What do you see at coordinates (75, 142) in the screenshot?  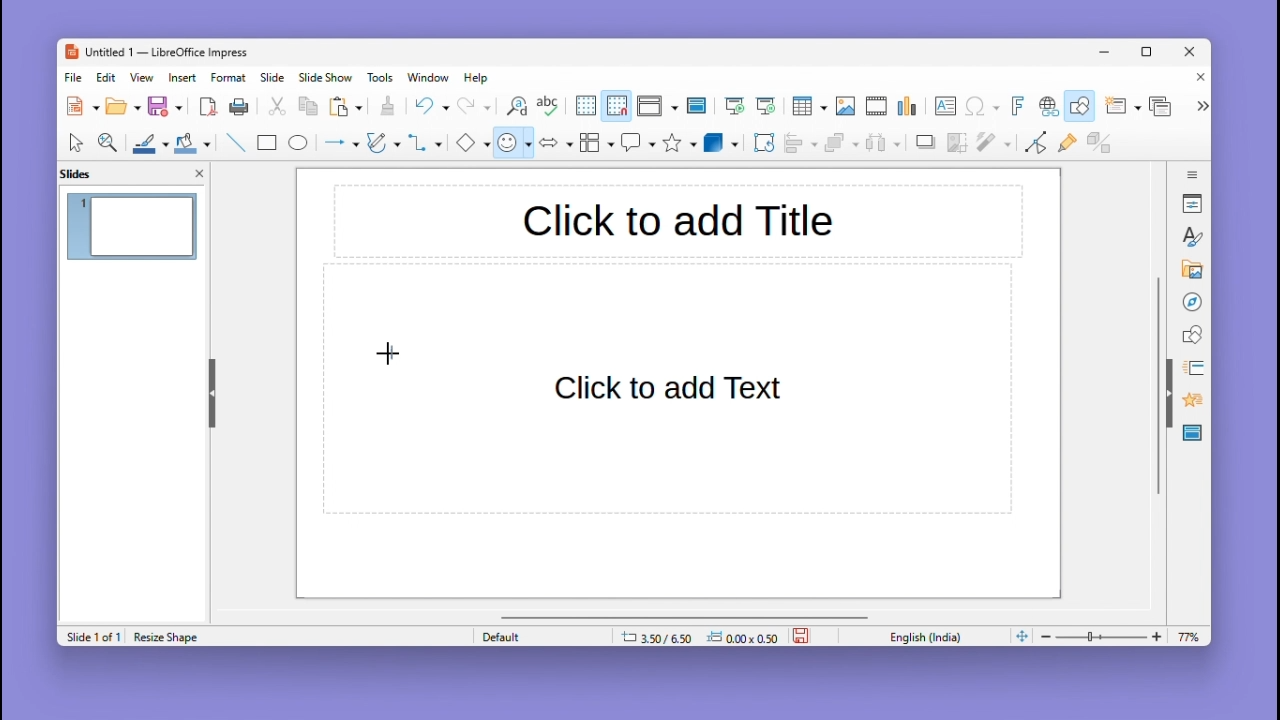 I see `Selection tool` at bounding box center [75, 142].